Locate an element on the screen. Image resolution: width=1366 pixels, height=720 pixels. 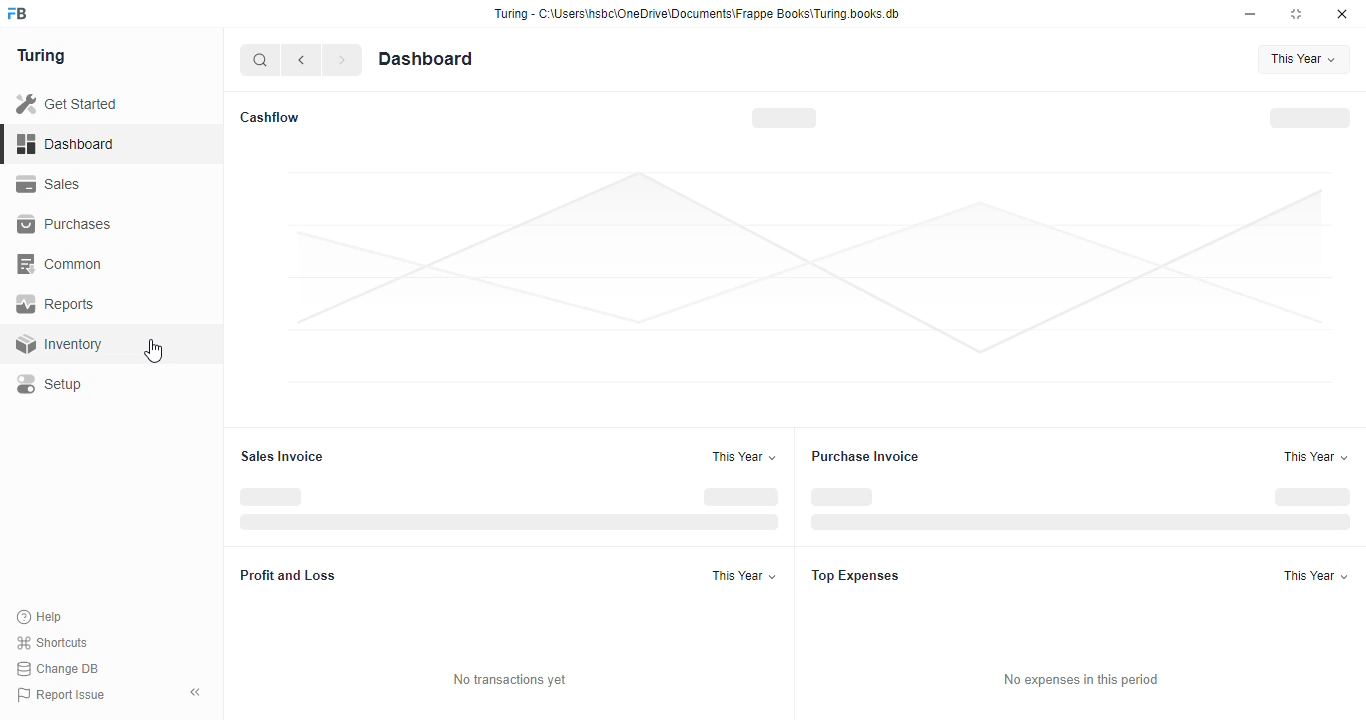
Turing - C:\Users\nsbc\OneDrive\Documents\Frappe Books\Turing books.db is located at coordinates (698, 14).